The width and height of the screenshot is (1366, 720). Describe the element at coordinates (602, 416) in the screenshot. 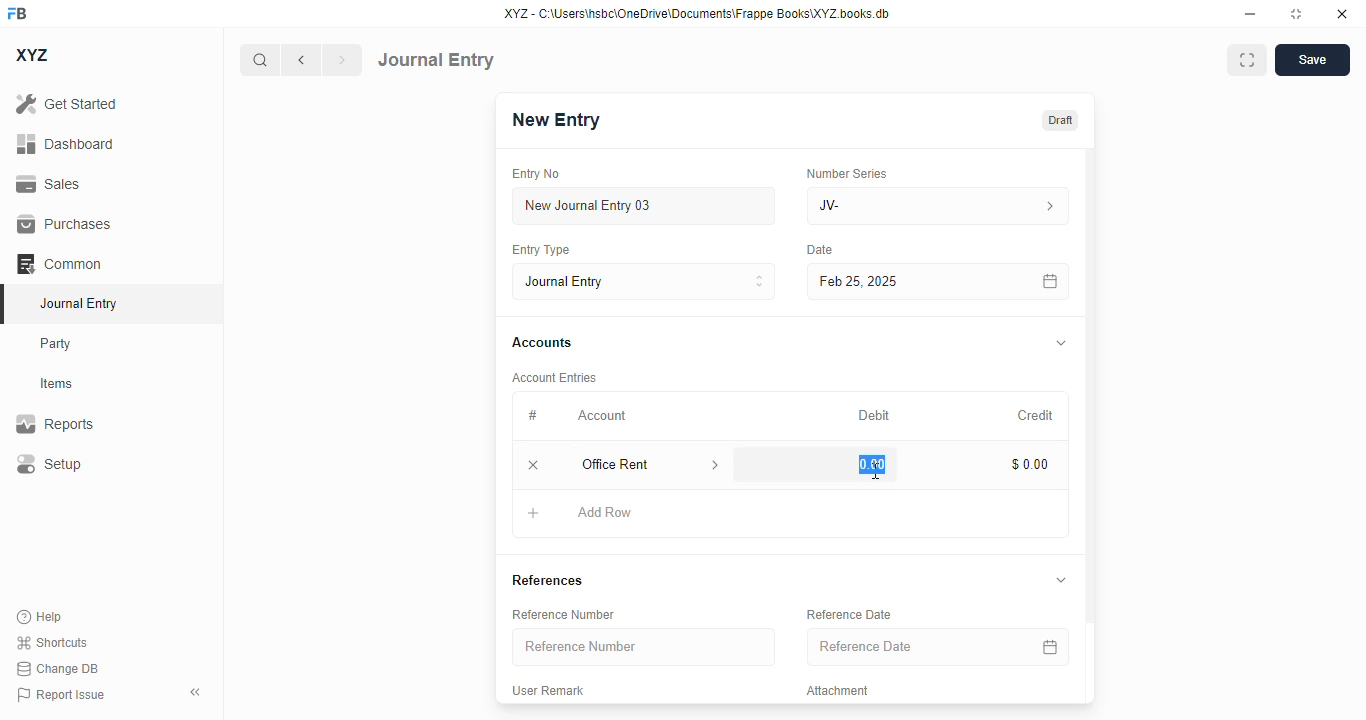

I see `account` at that location.